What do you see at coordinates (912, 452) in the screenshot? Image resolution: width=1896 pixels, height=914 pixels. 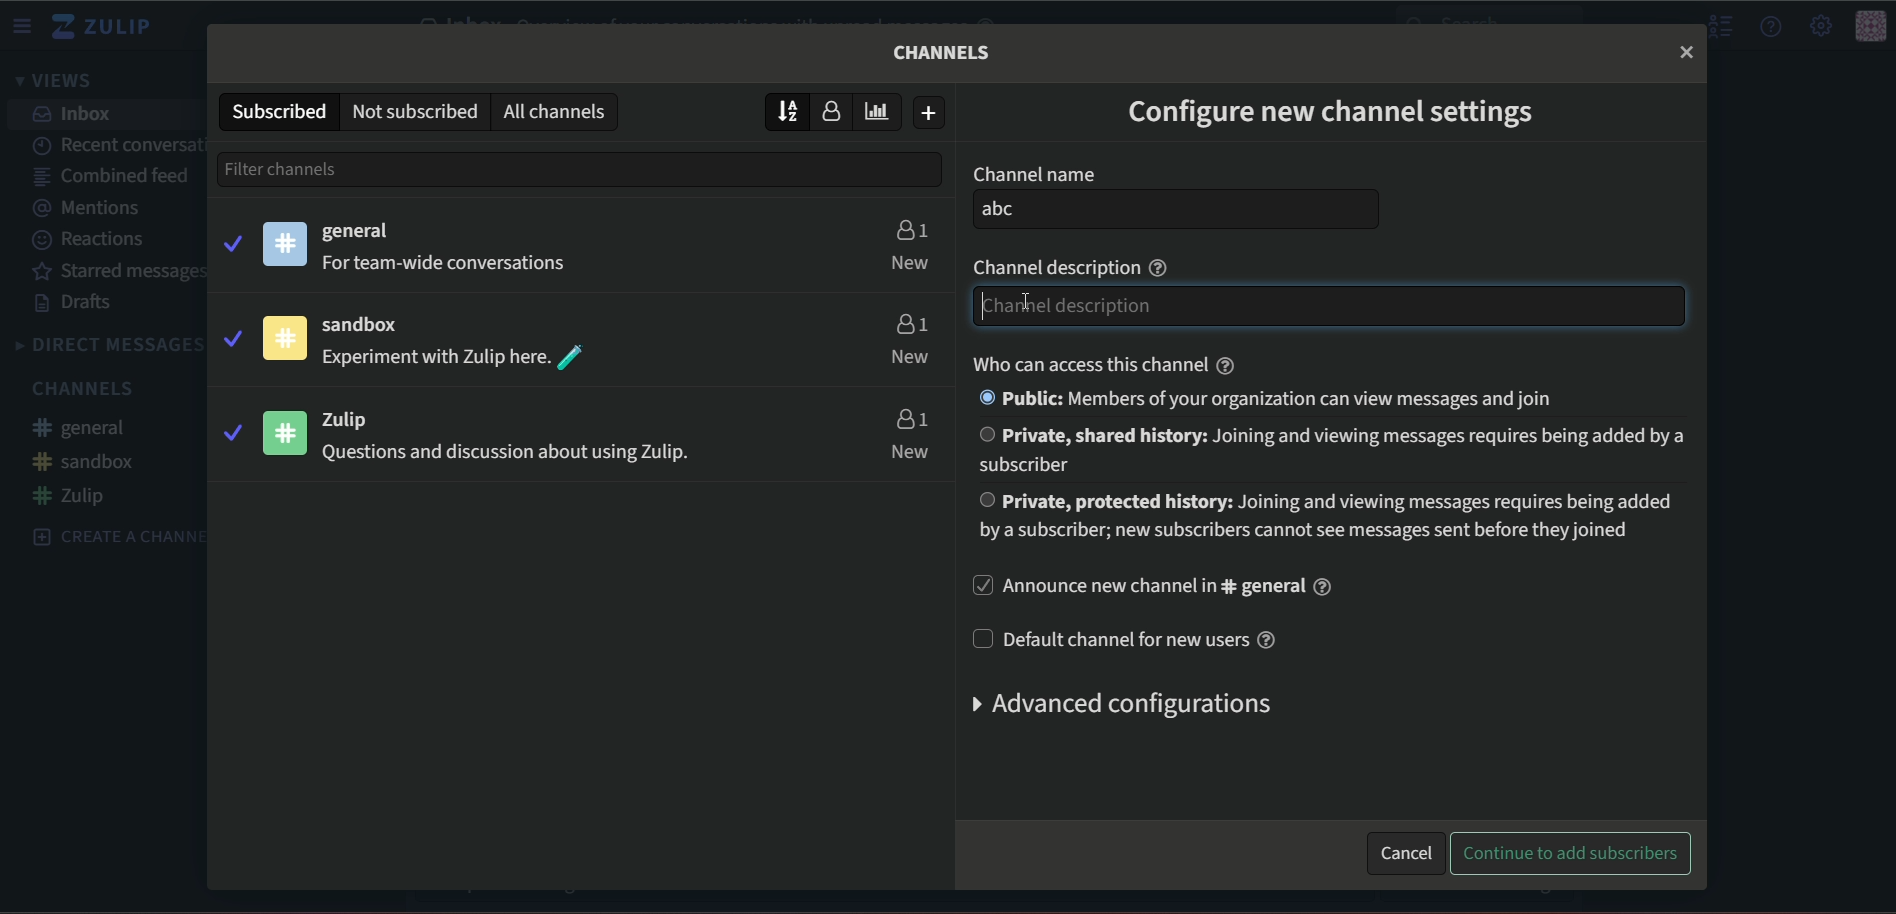 I see `new` at bounding box center [912, 452].